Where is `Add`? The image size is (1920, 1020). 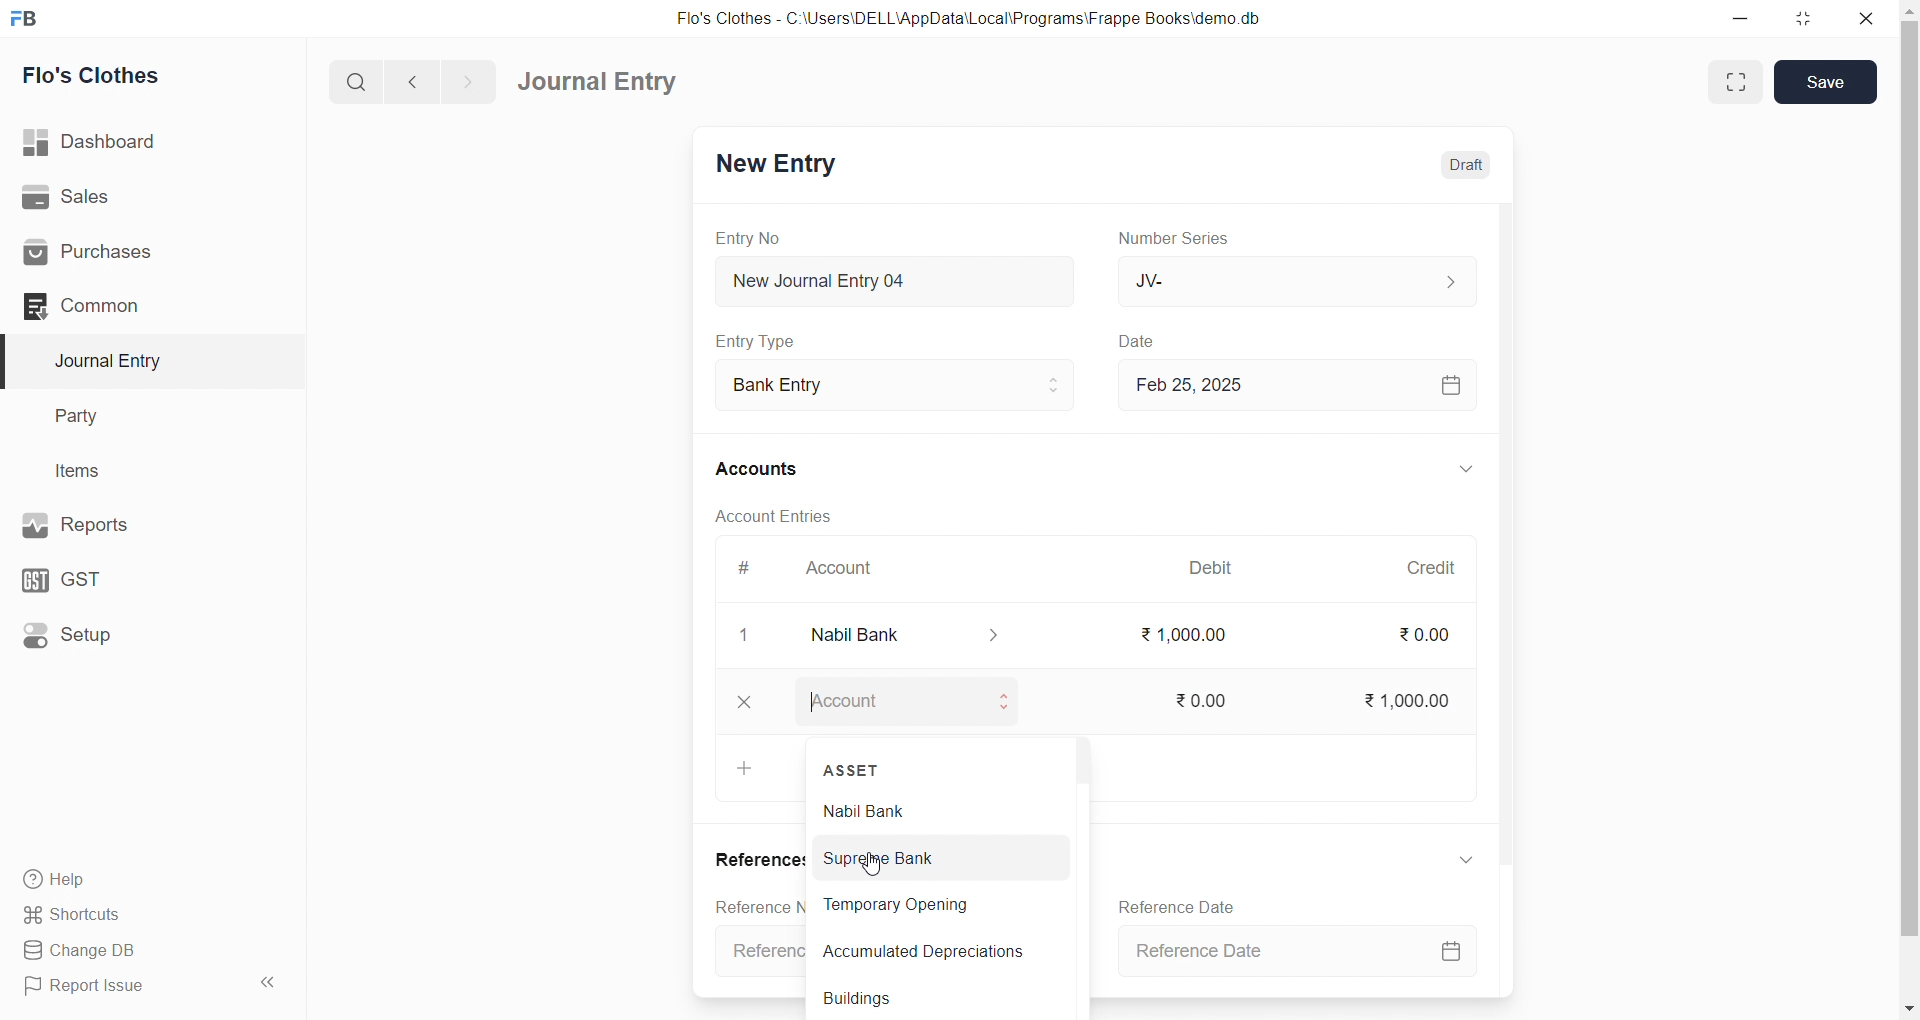 Add is located at coordinates (745, 770).